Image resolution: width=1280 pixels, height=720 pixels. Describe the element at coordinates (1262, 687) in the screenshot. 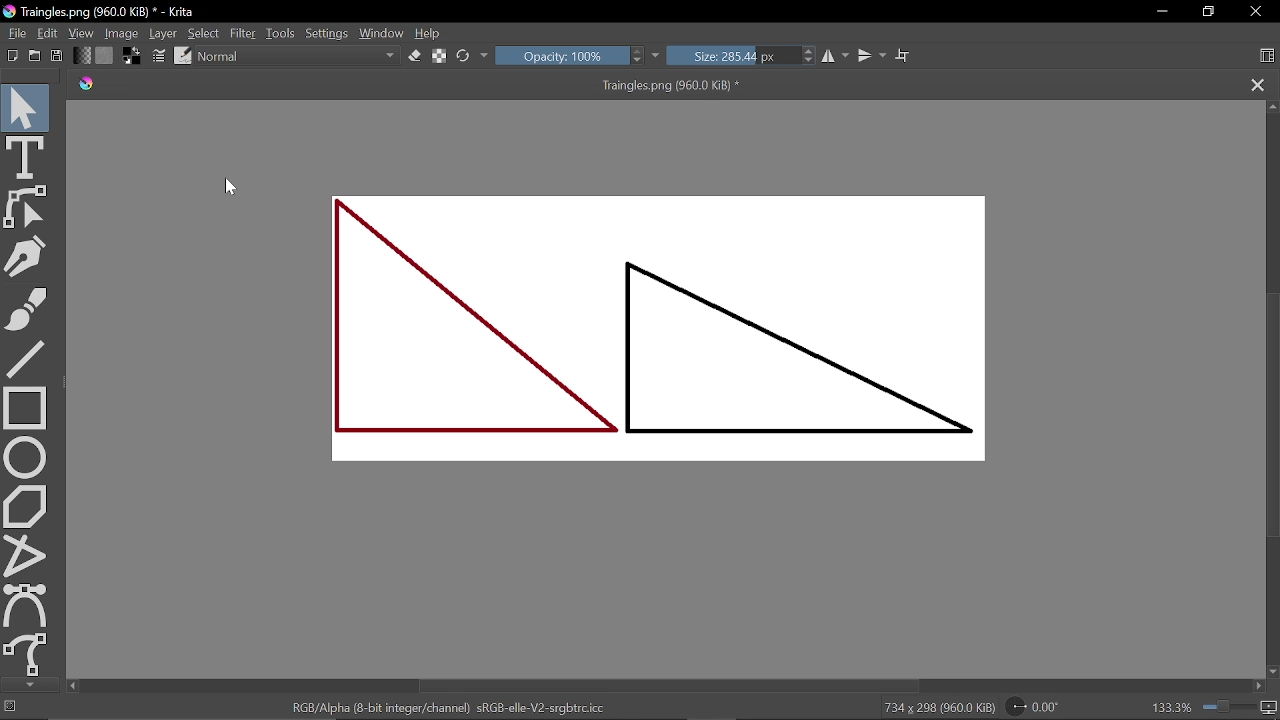

I see `Move right` at that location.